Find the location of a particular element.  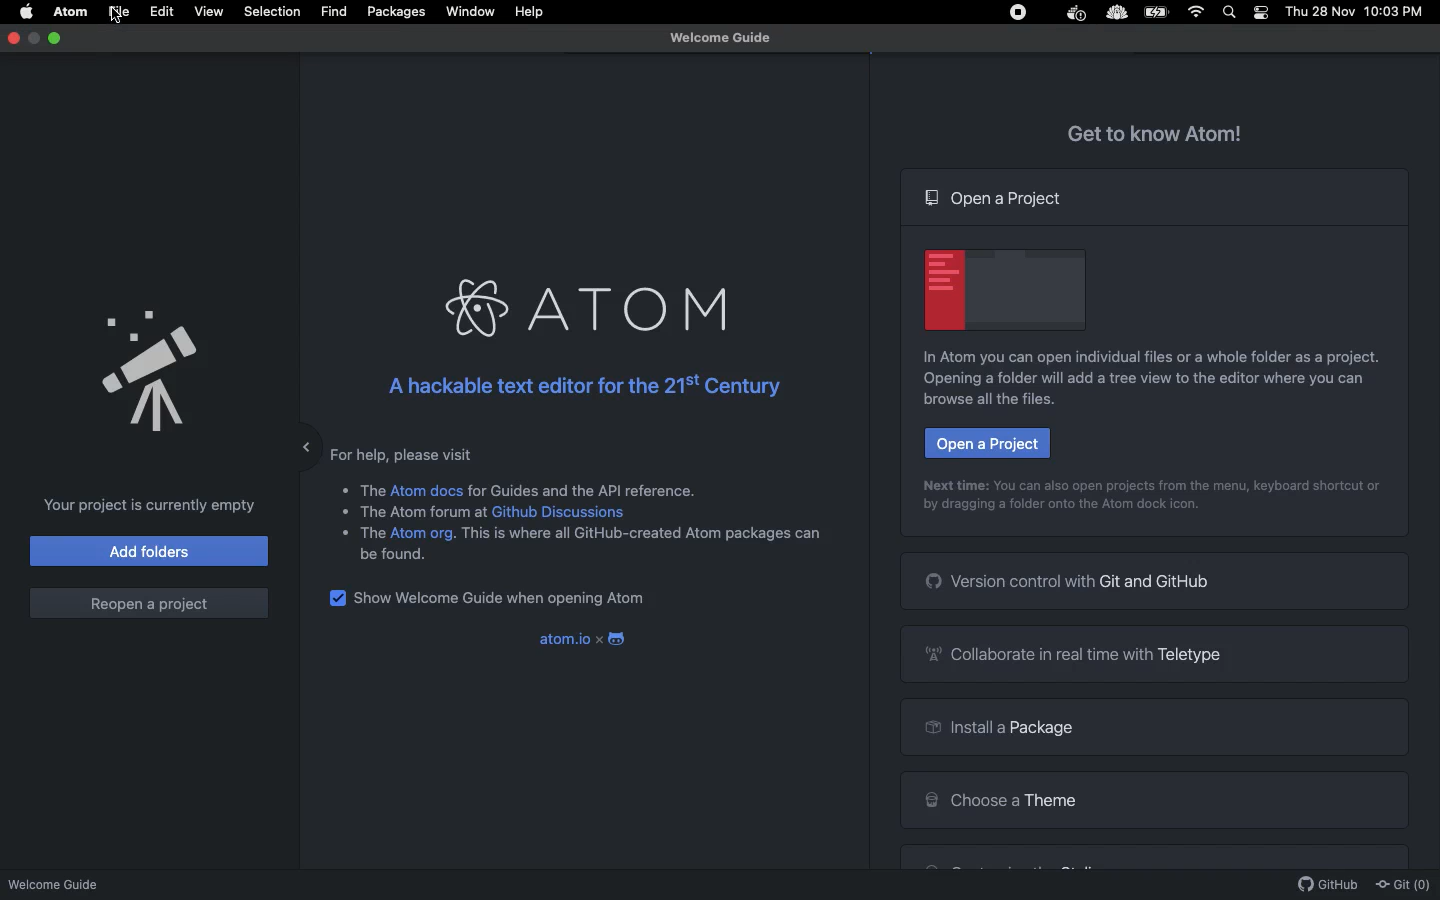

Open a project is located at coordinates (986, 443).